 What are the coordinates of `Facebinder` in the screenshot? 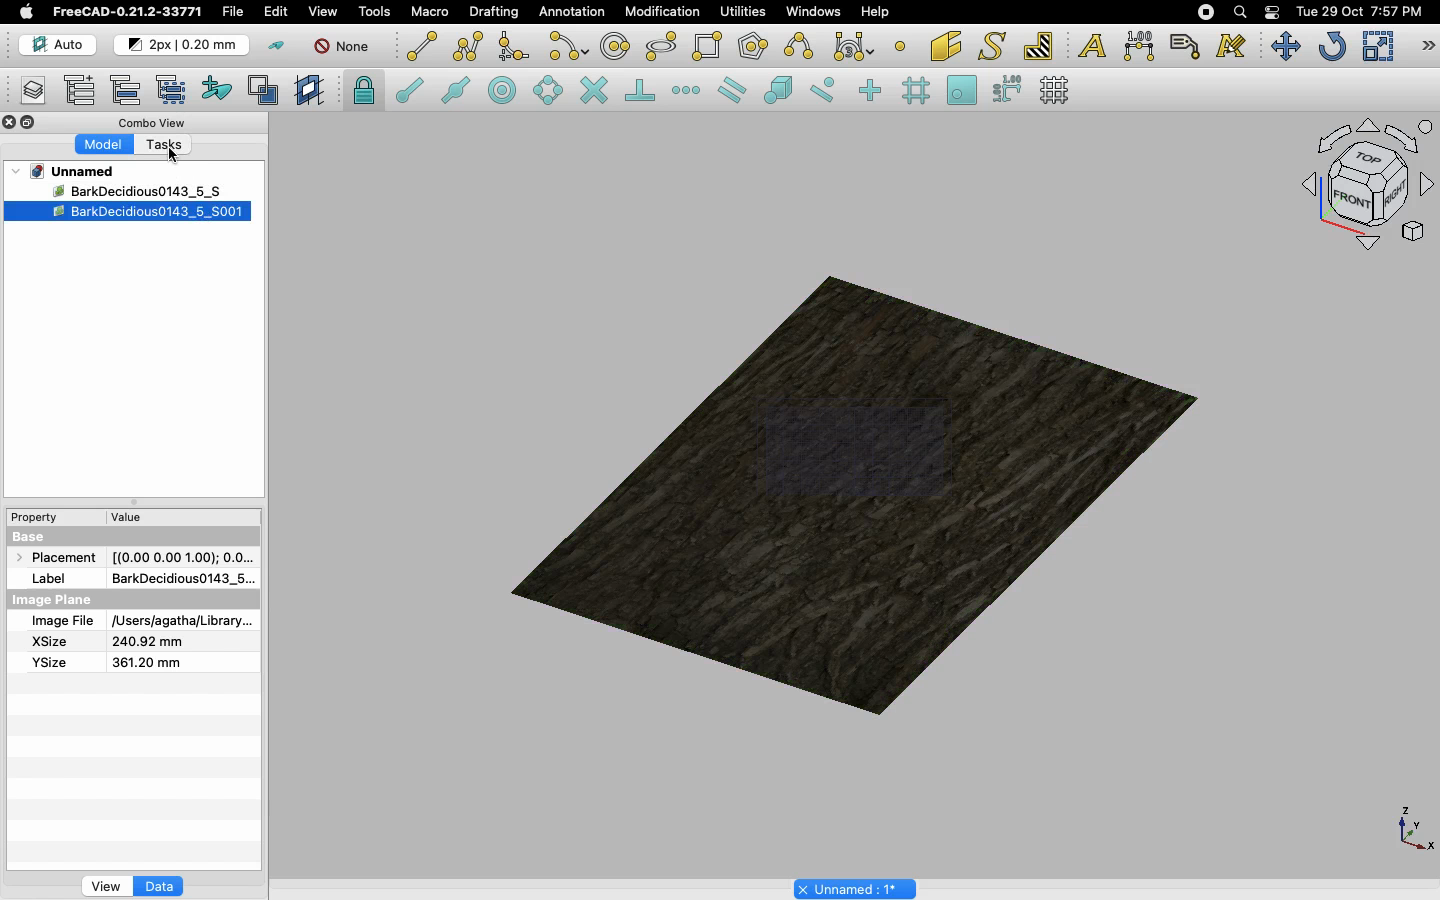 It's located at (946, 48).